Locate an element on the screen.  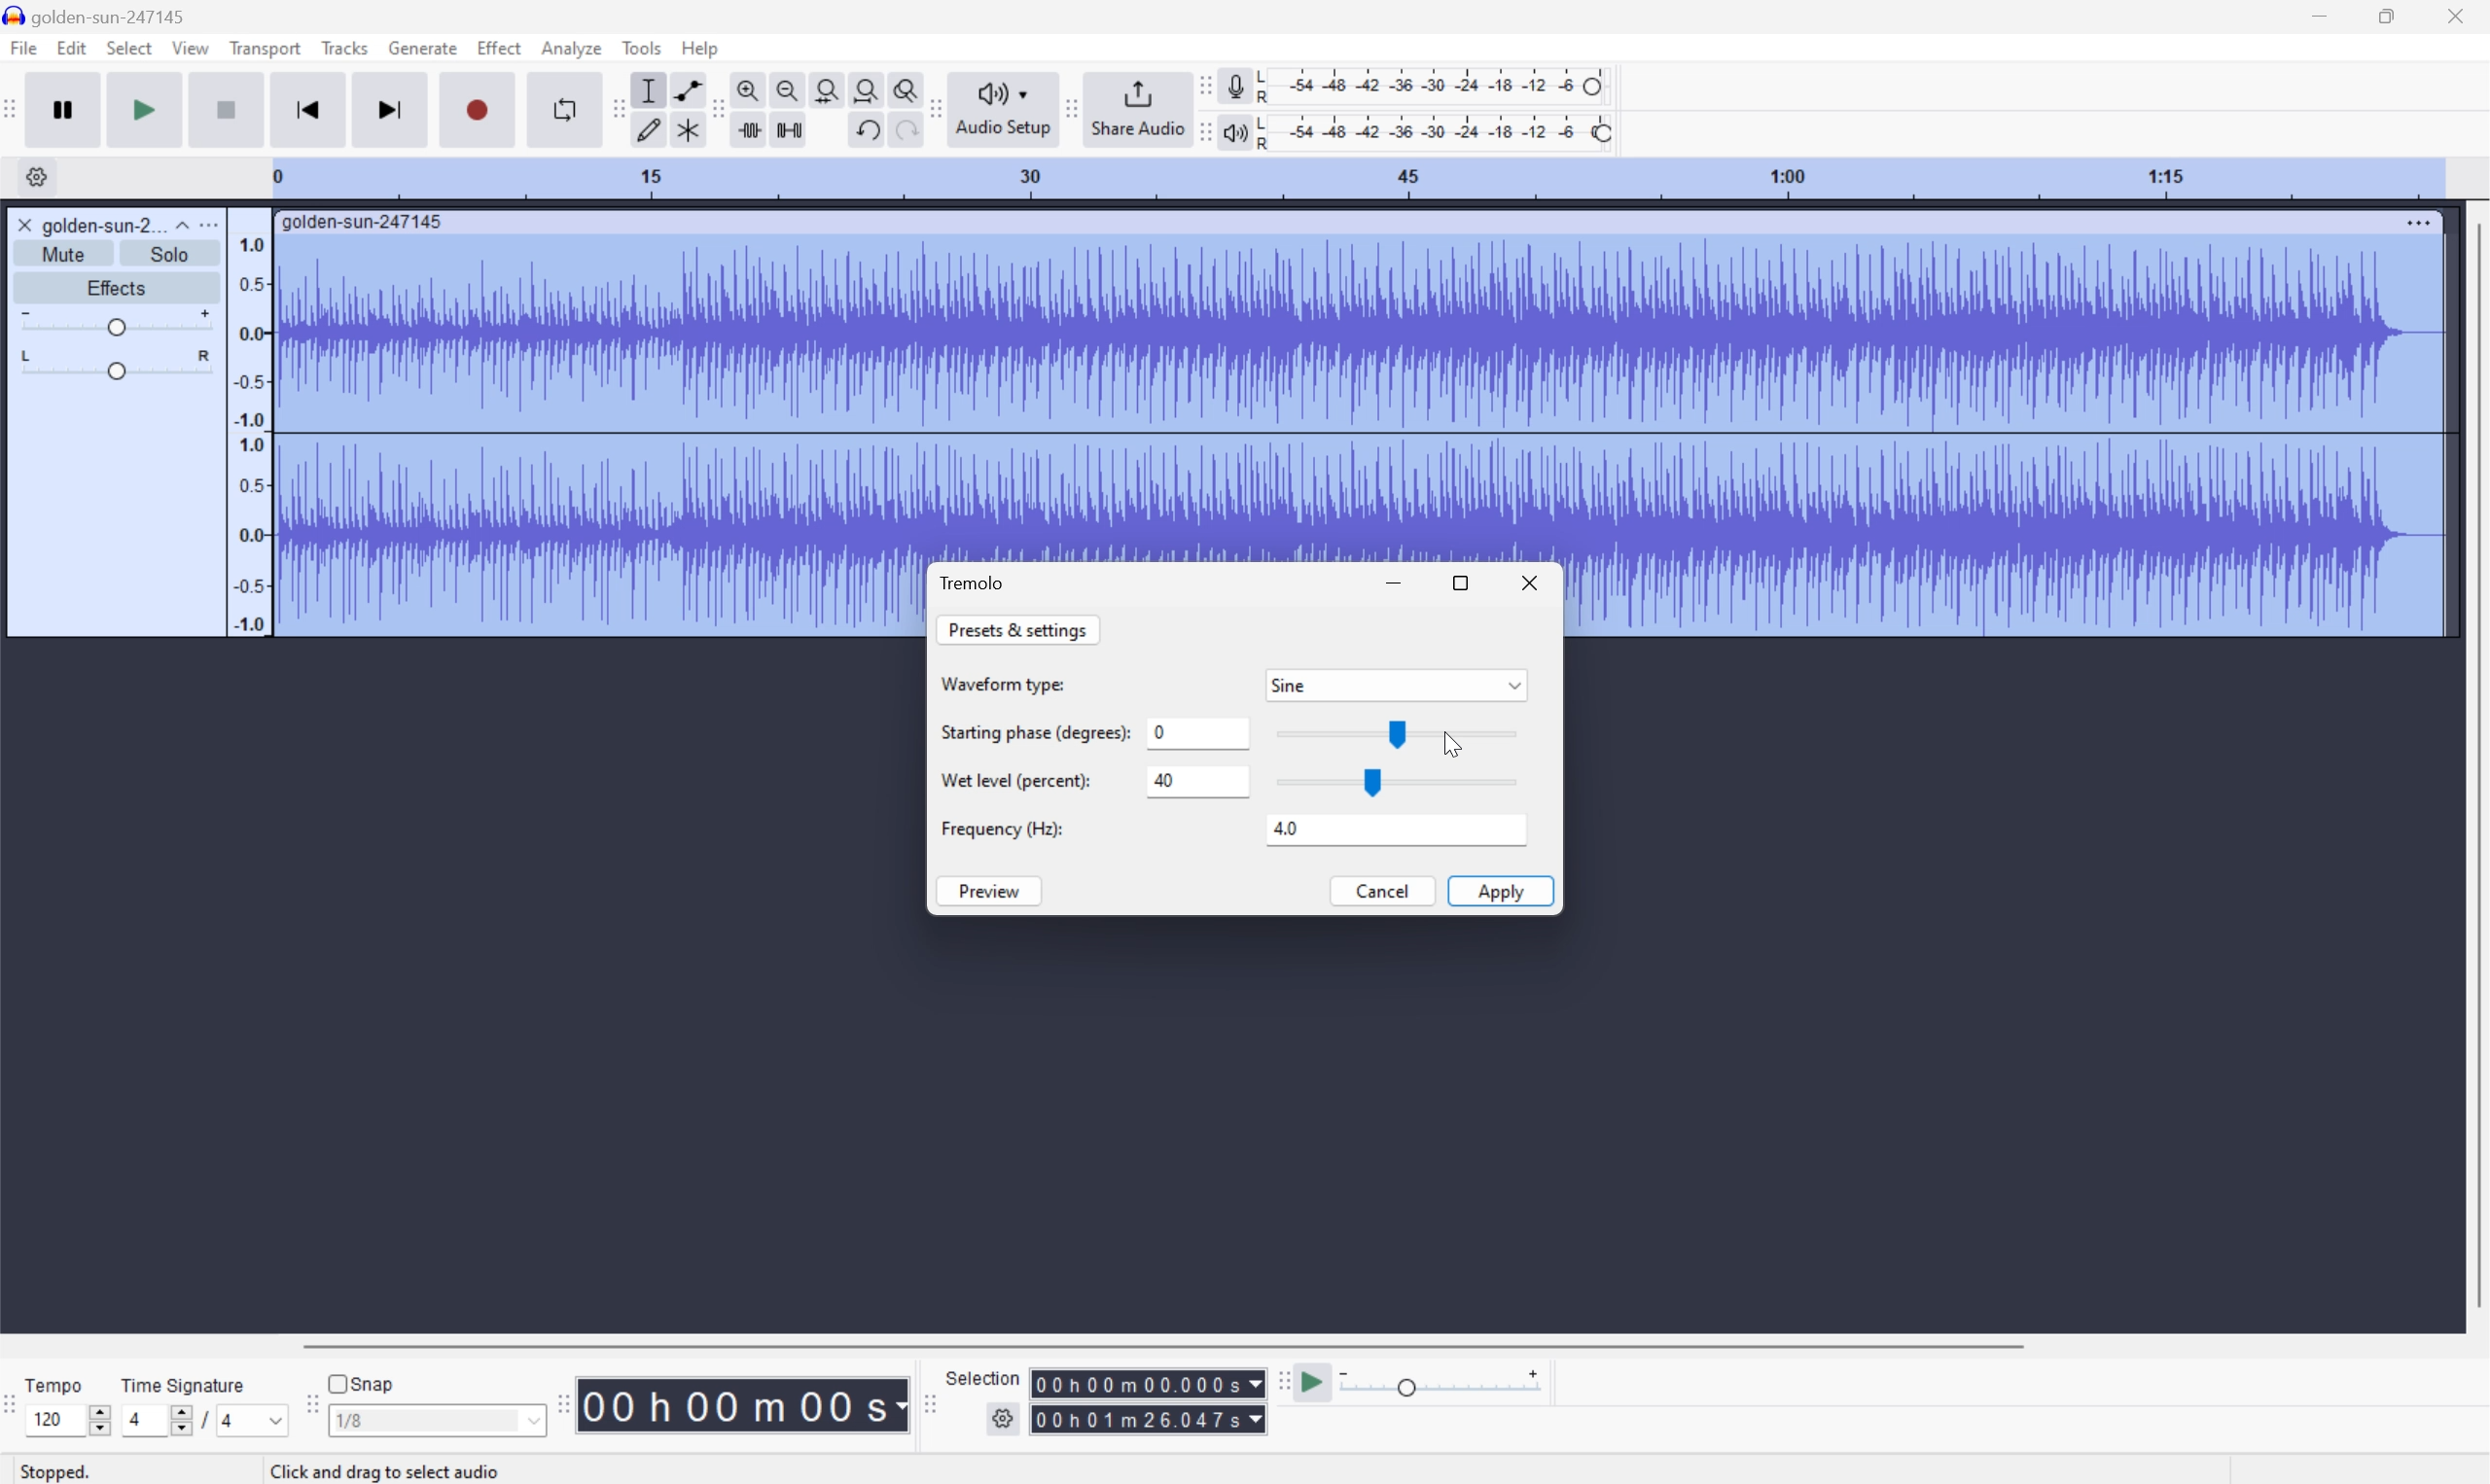
Audacity playback meter toolbar is located at coordinates (1204, 131).